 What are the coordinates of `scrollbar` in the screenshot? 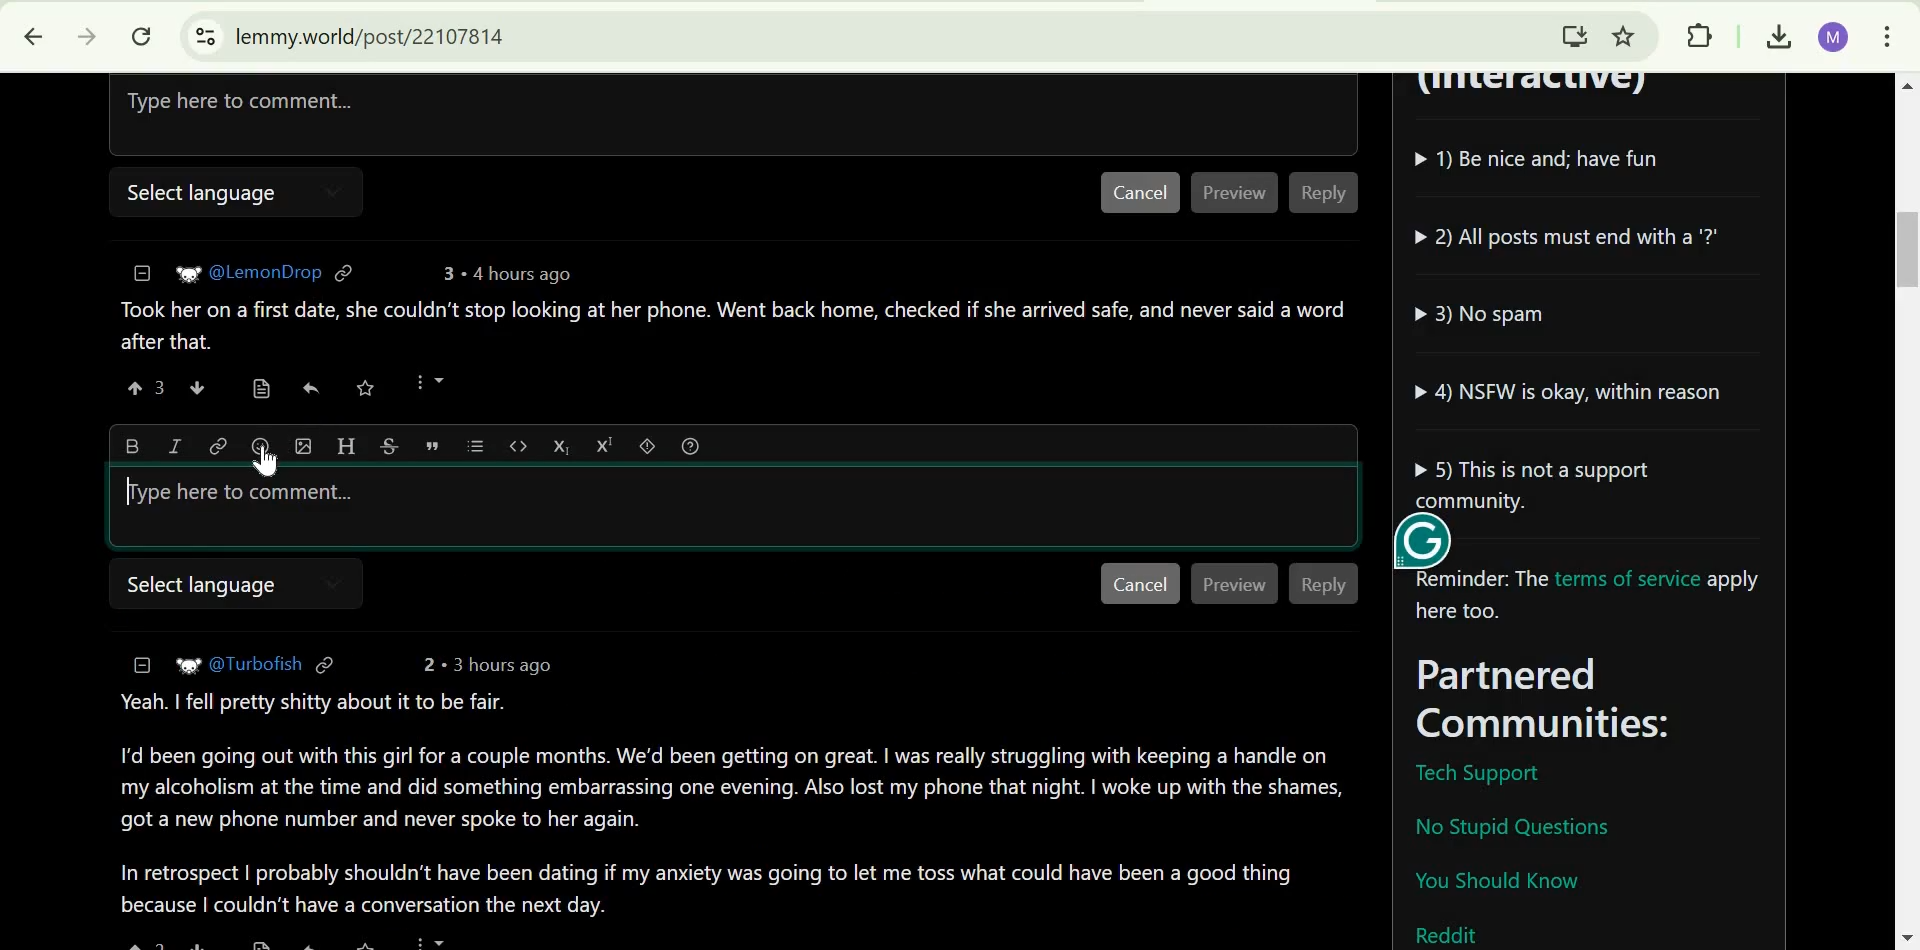 It's located at (1904, 512).